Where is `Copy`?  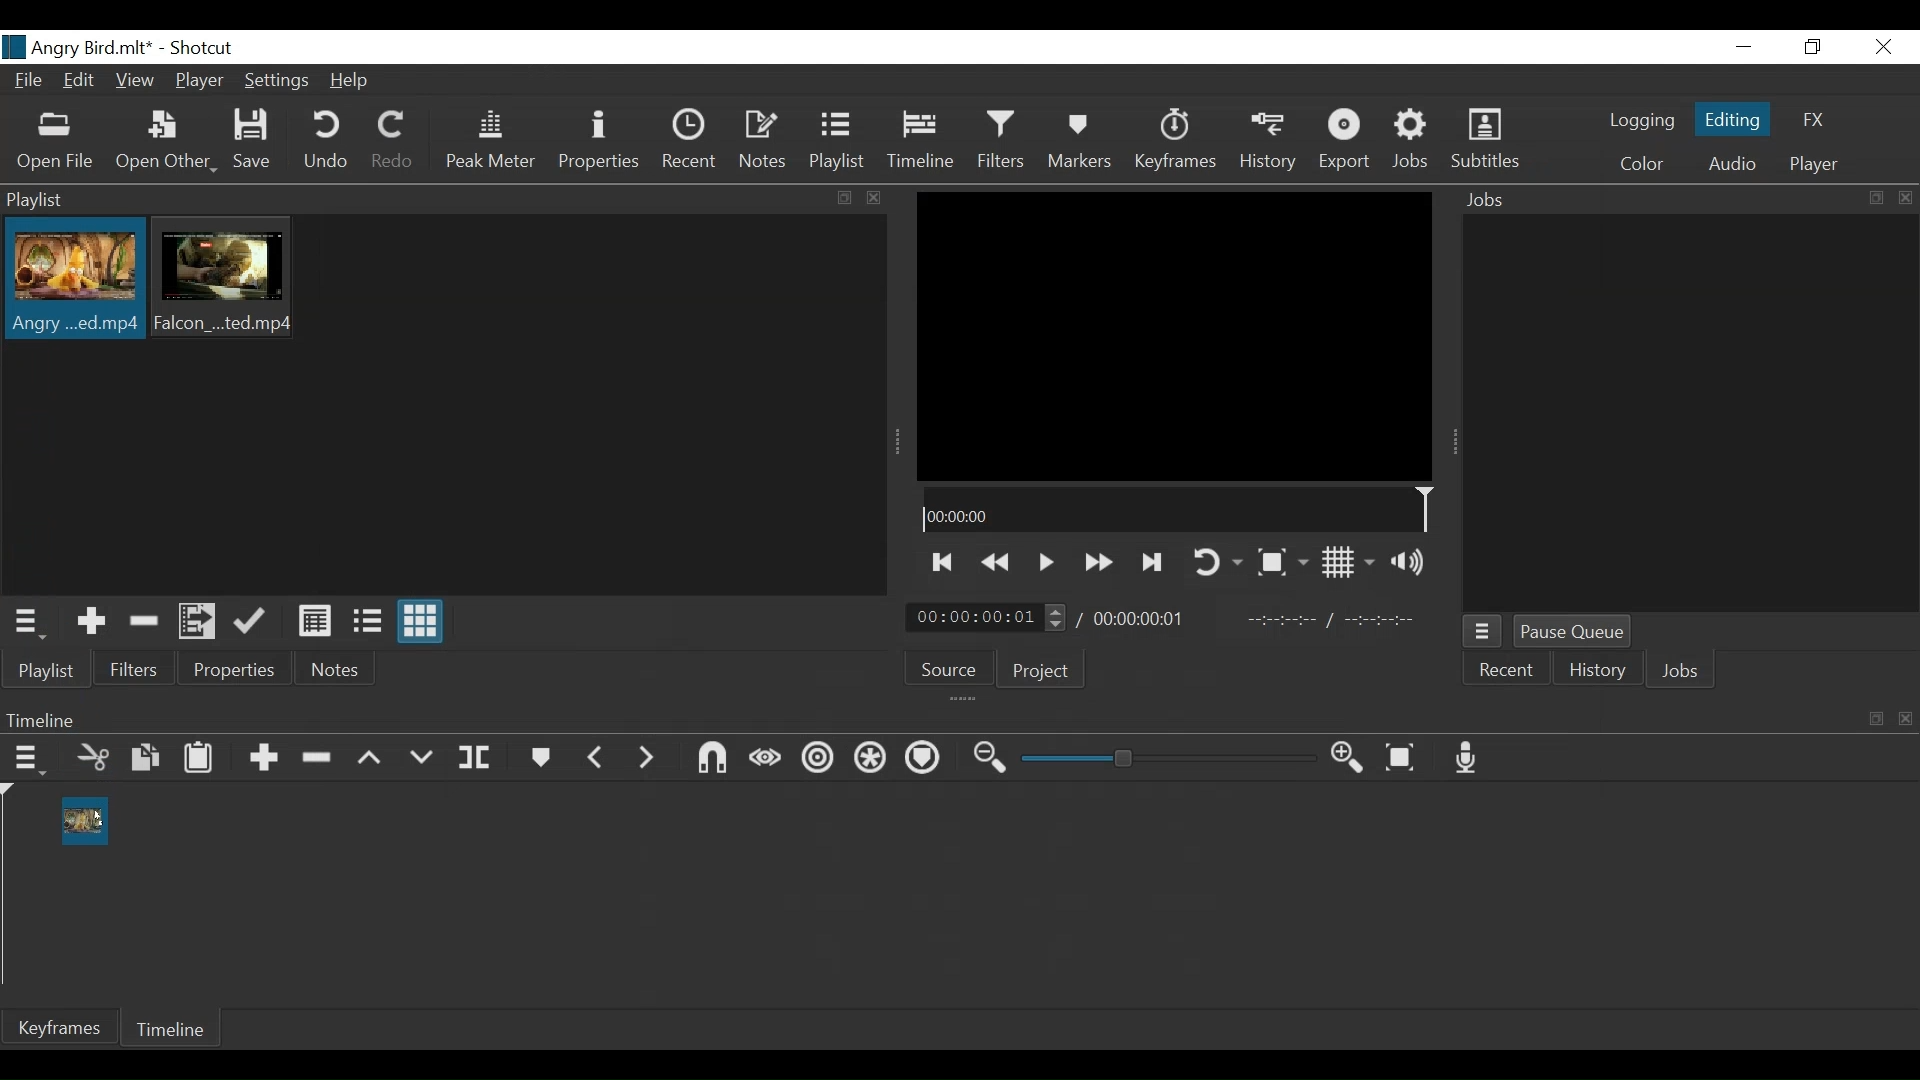 Copy is located at coordinates (148, 758).